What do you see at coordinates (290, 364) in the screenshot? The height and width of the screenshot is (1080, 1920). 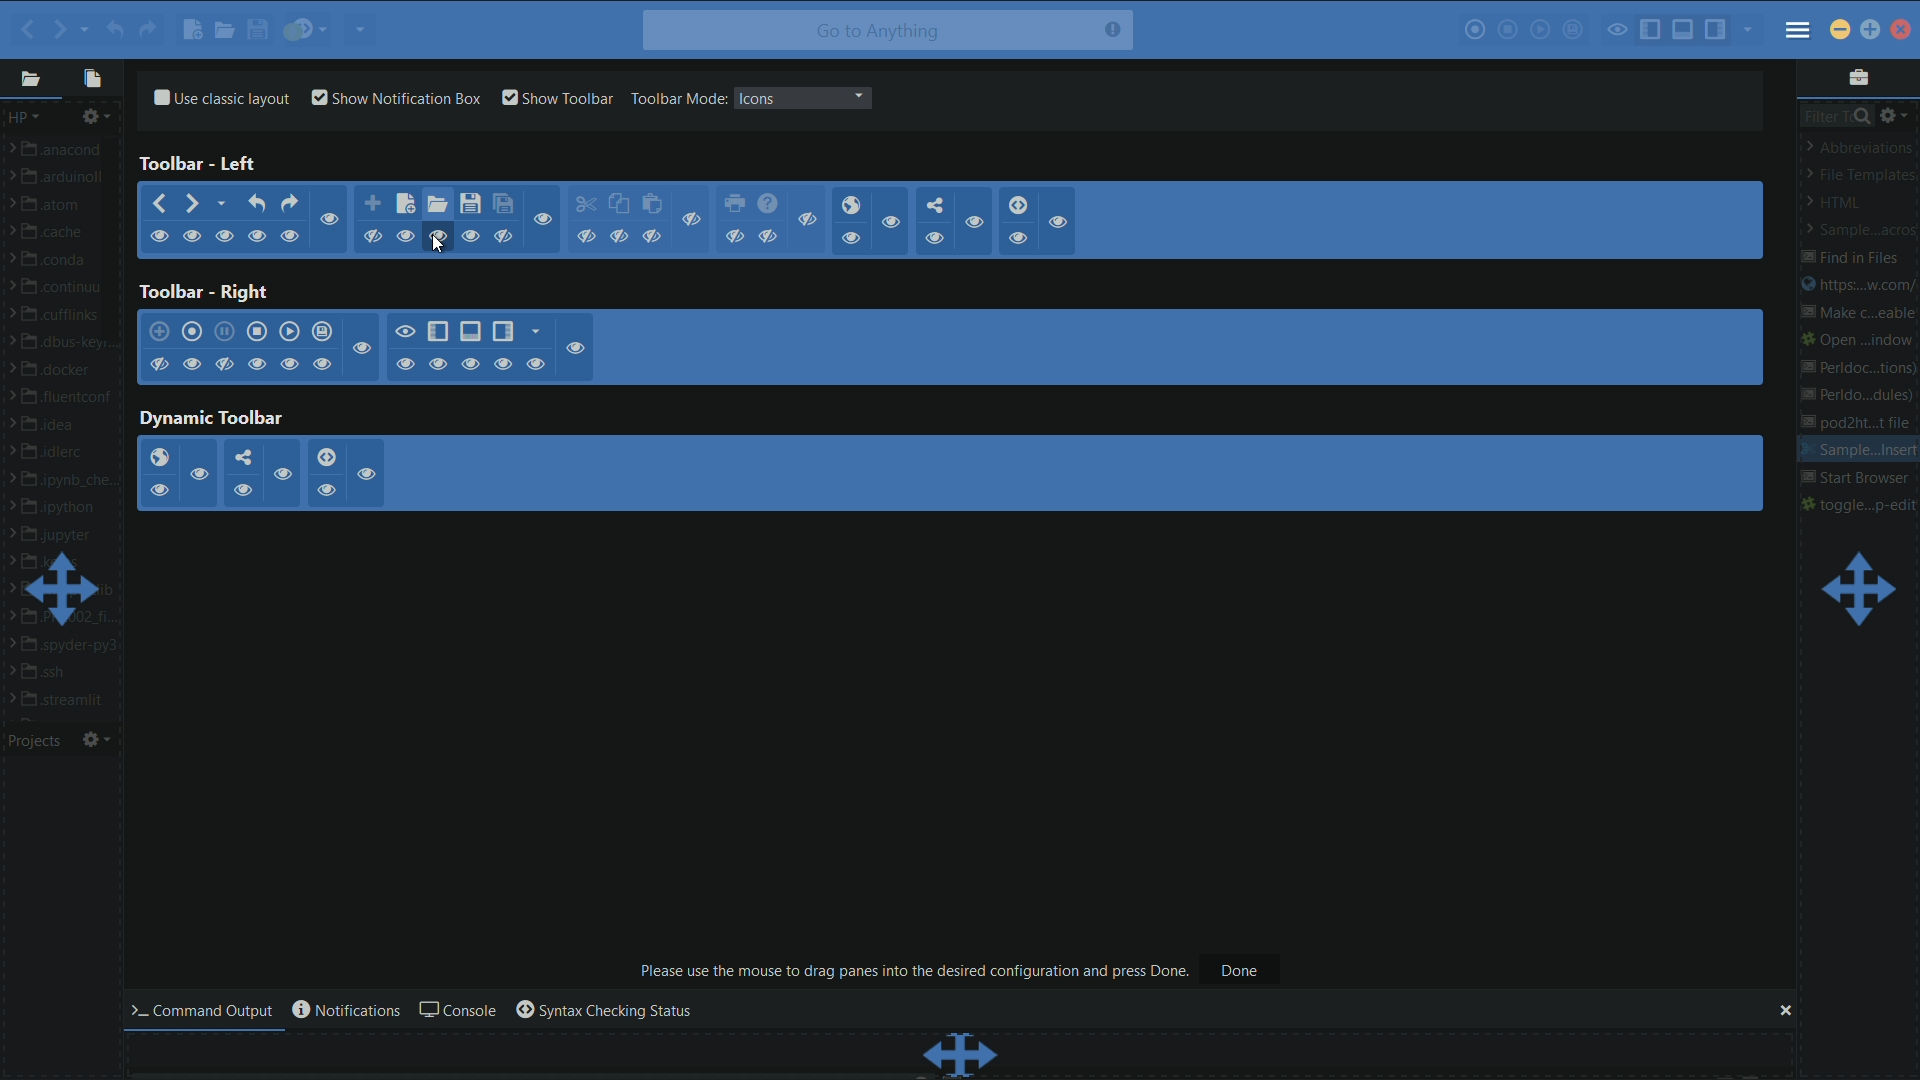 I see `hide/show` at bounding box center [290, 364].